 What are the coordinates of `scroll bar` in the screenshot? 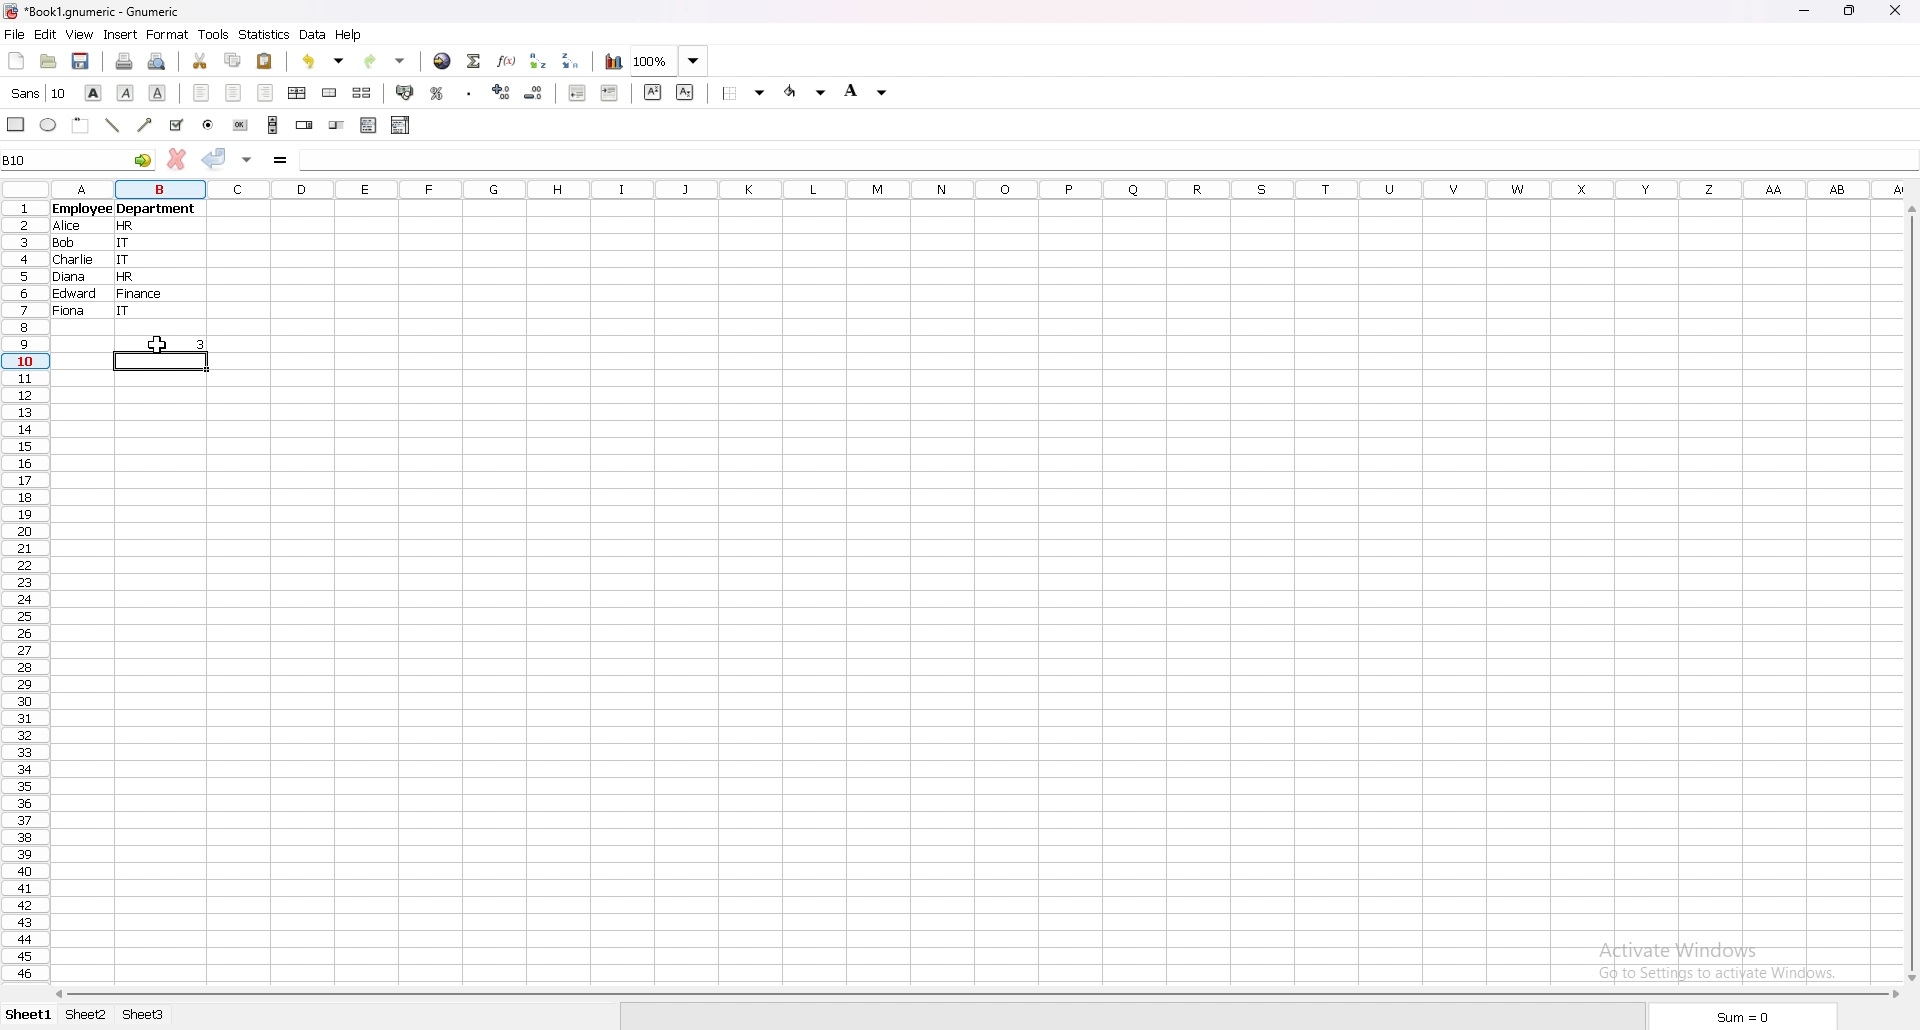 It's located at (978, 993).